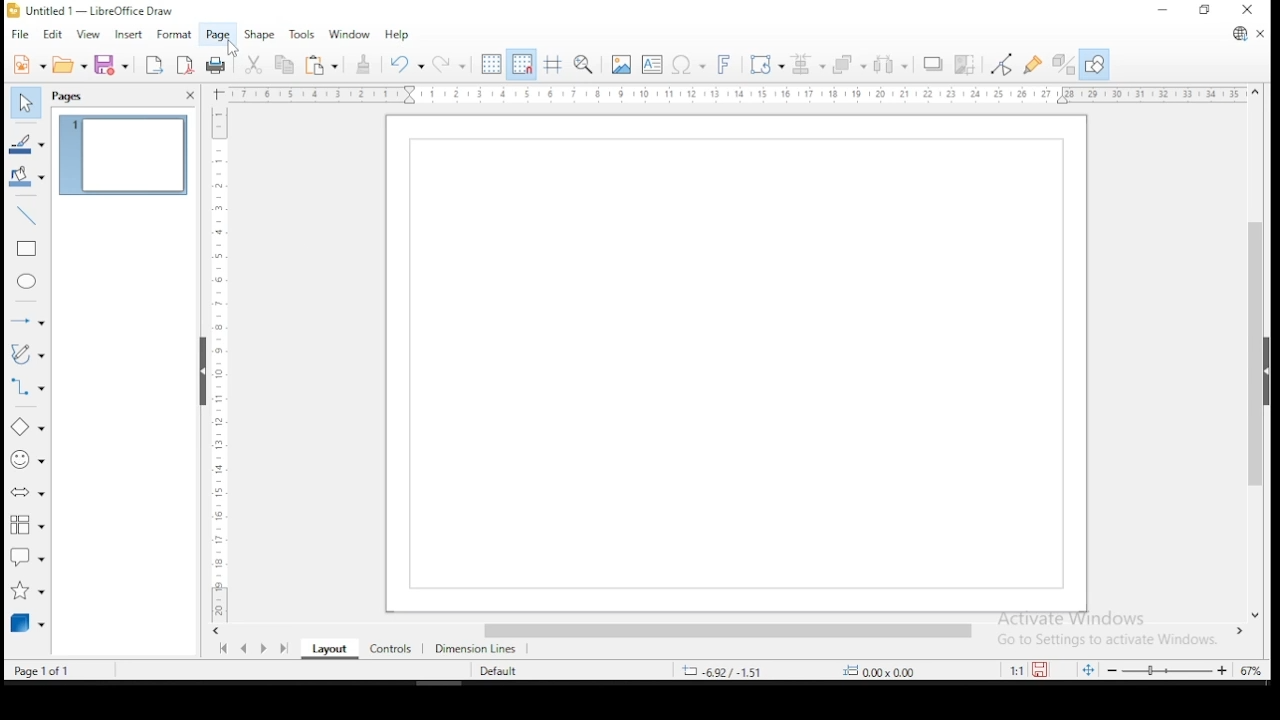 The height and width of the screenshot is (720, 1280). Describe the element at coordinates (25, 250) in the screenshot. I see `rectangle` at that location.